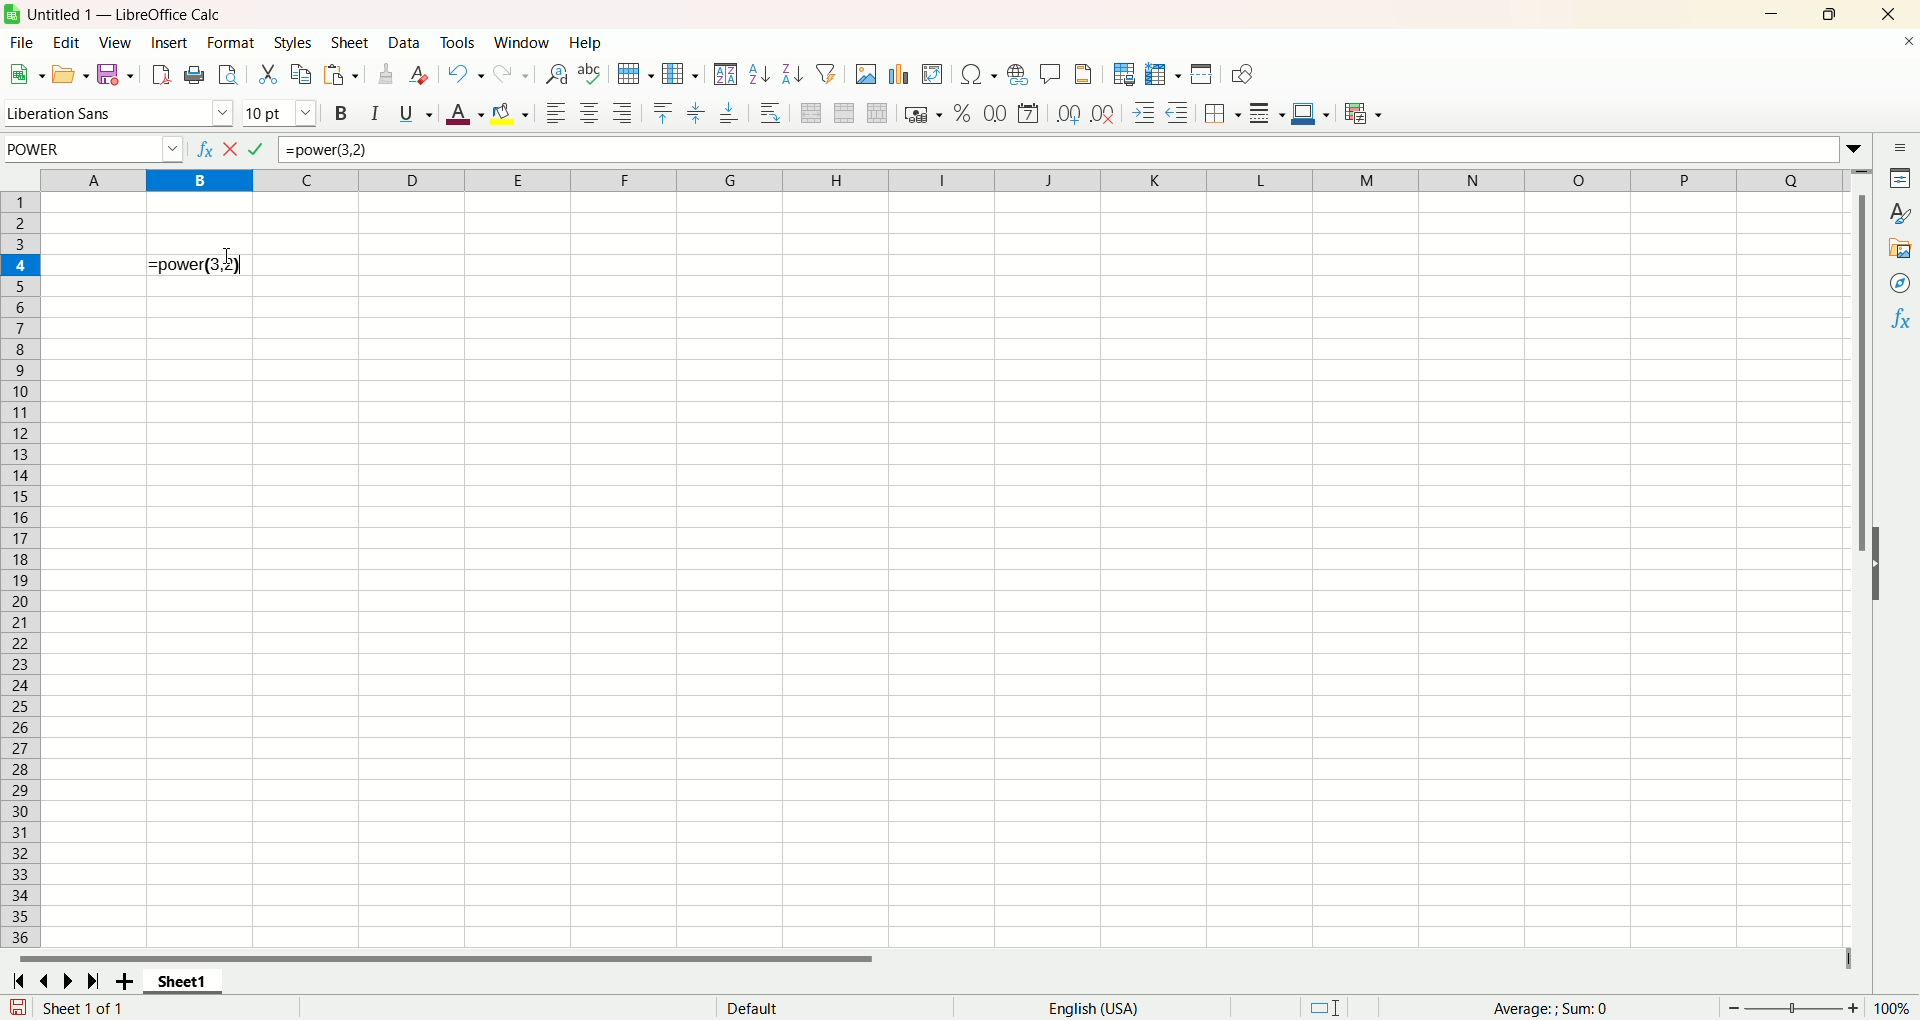 Image resolution: width=1920 pixels, height=1020 pixels. Describe the element at coordinates (69, 77) in the screenshot. I see `Open` at that location.